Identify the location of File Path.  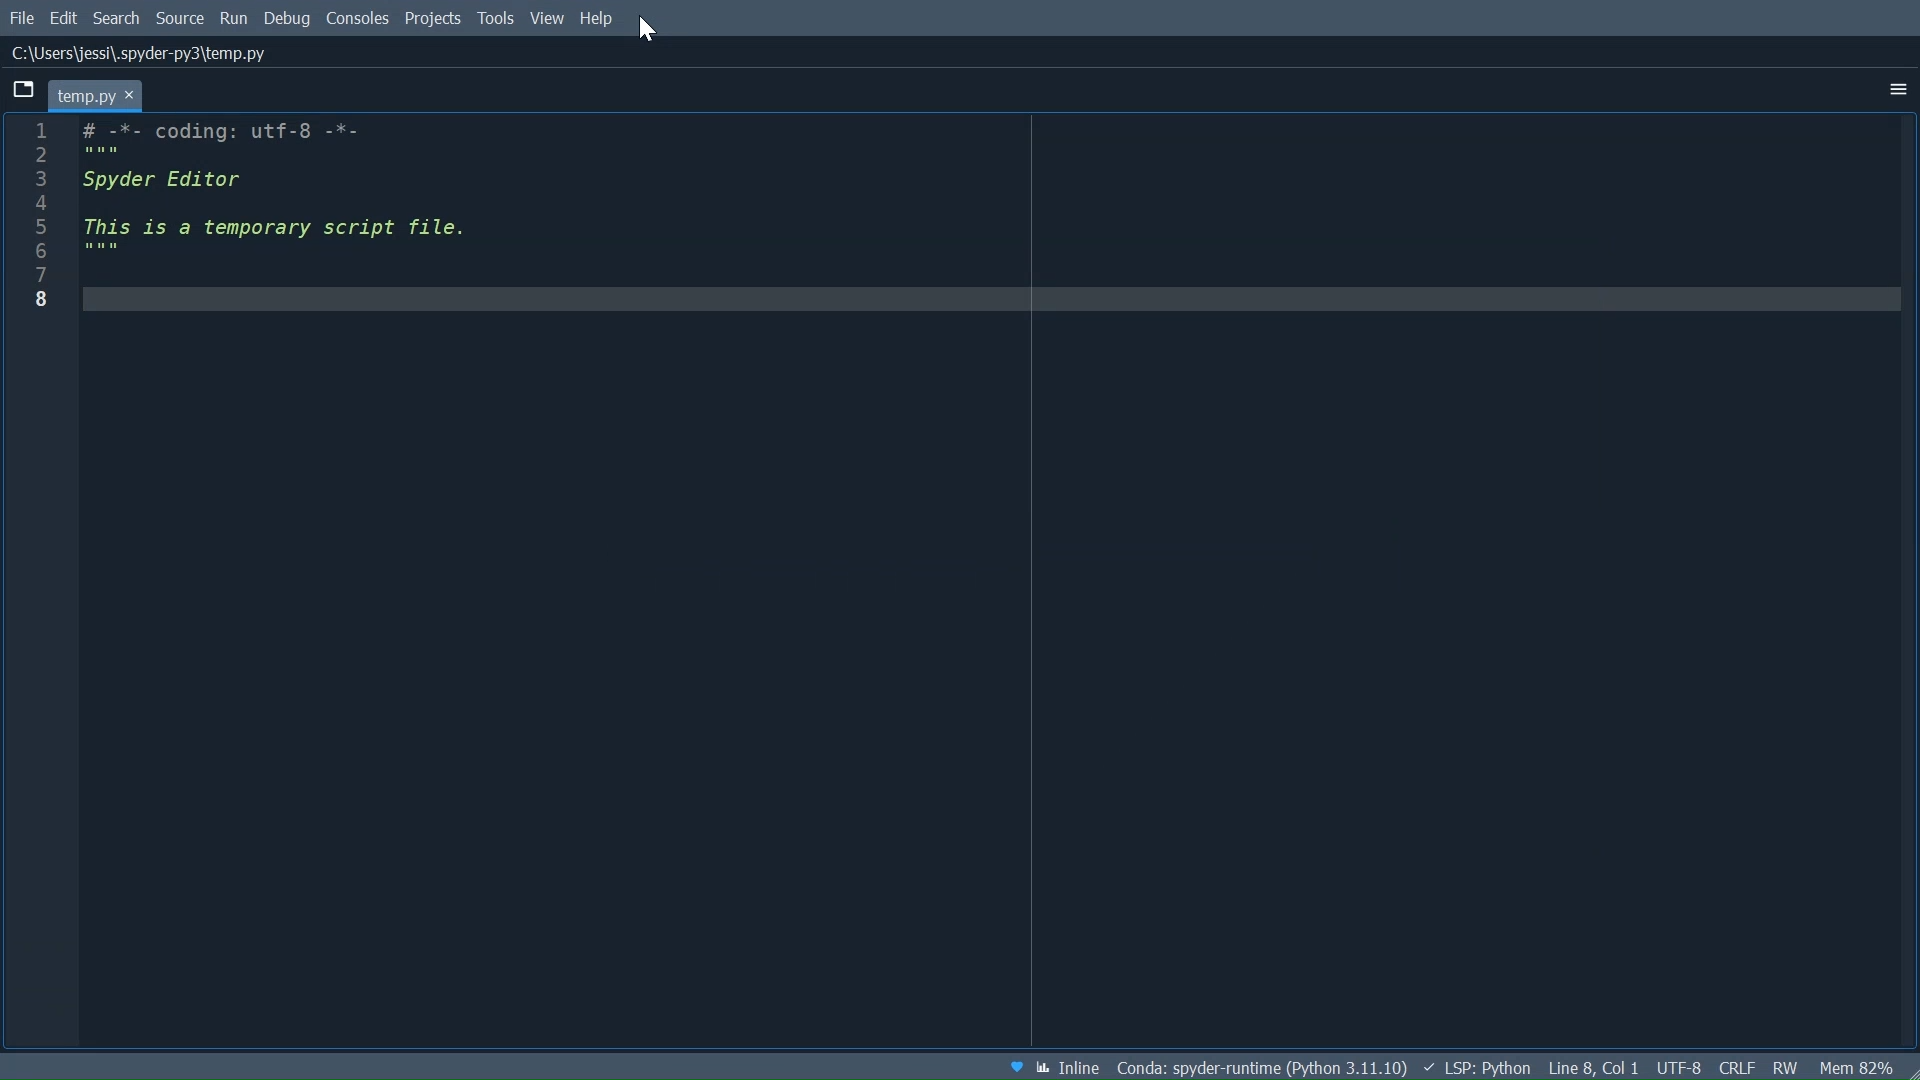
(139, 53).